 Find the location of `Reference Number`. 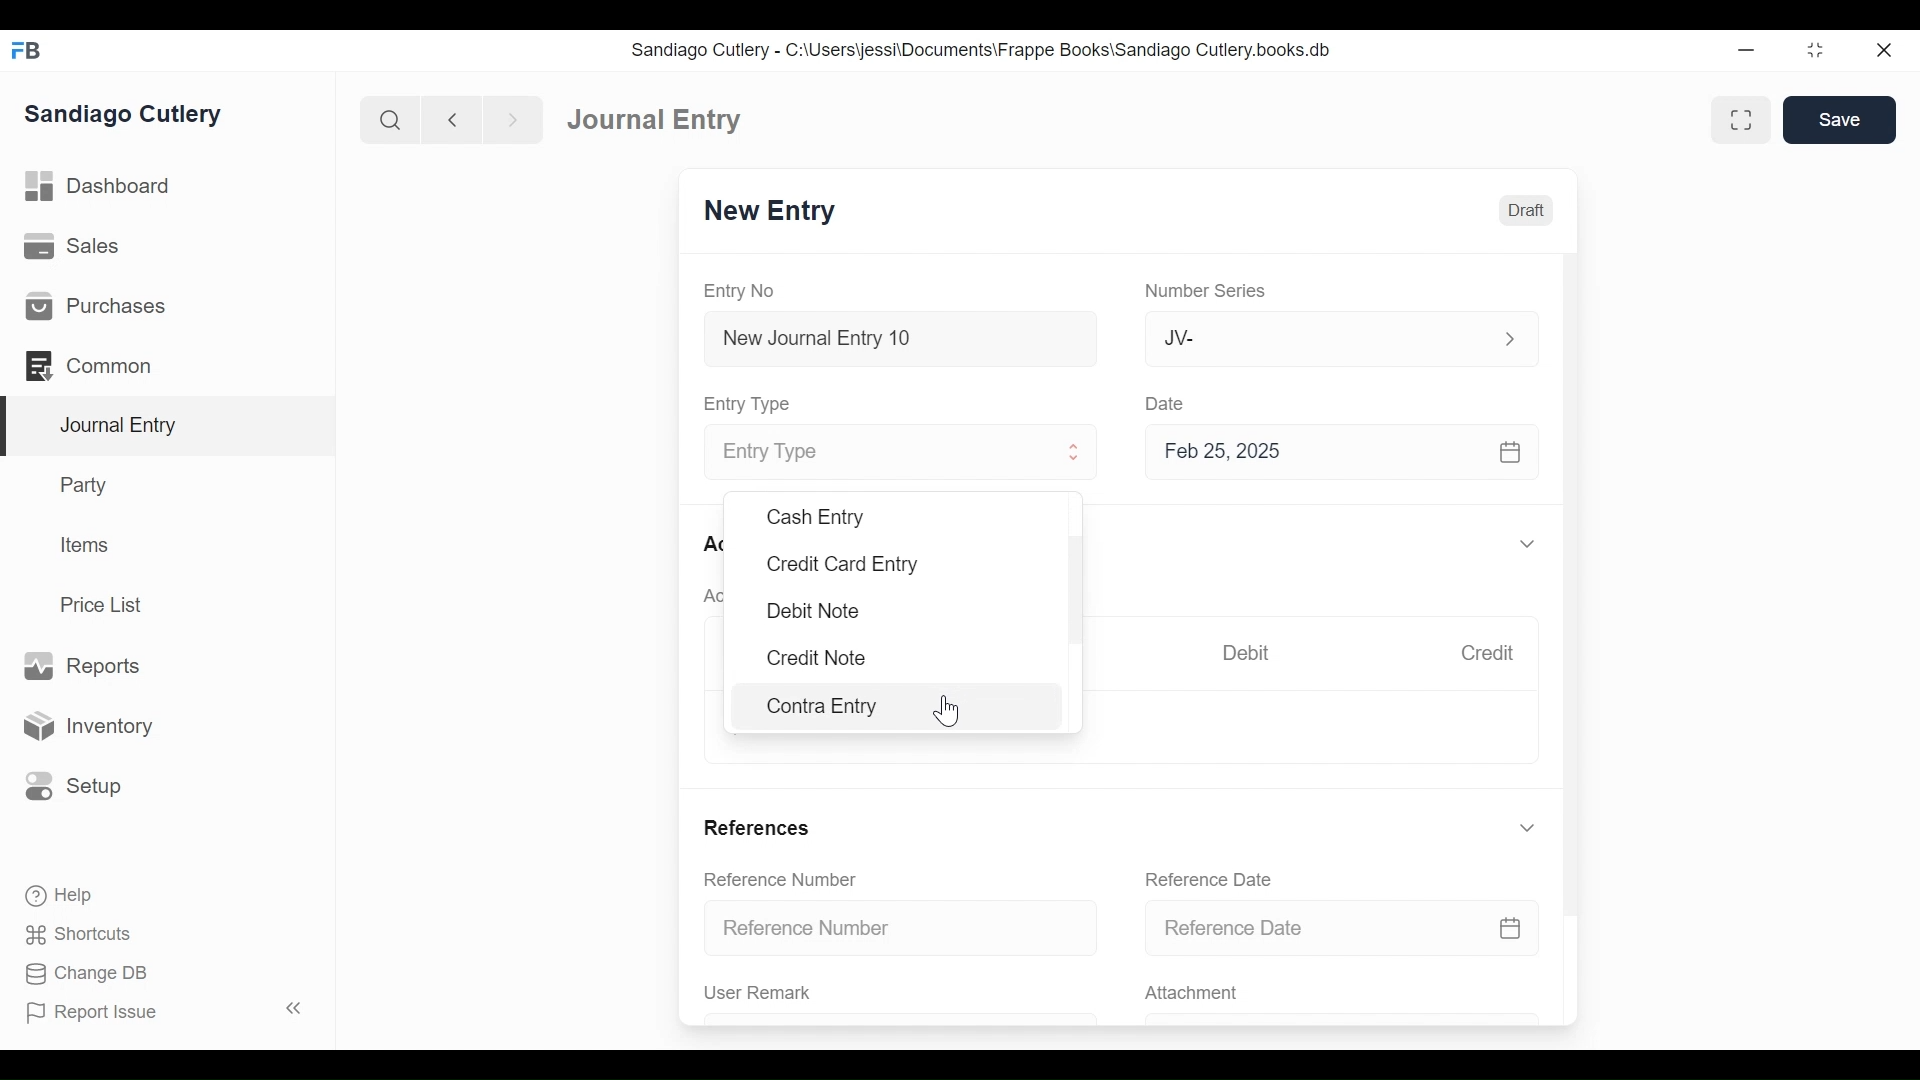

Reference Number is located at coordinates (784, 881).